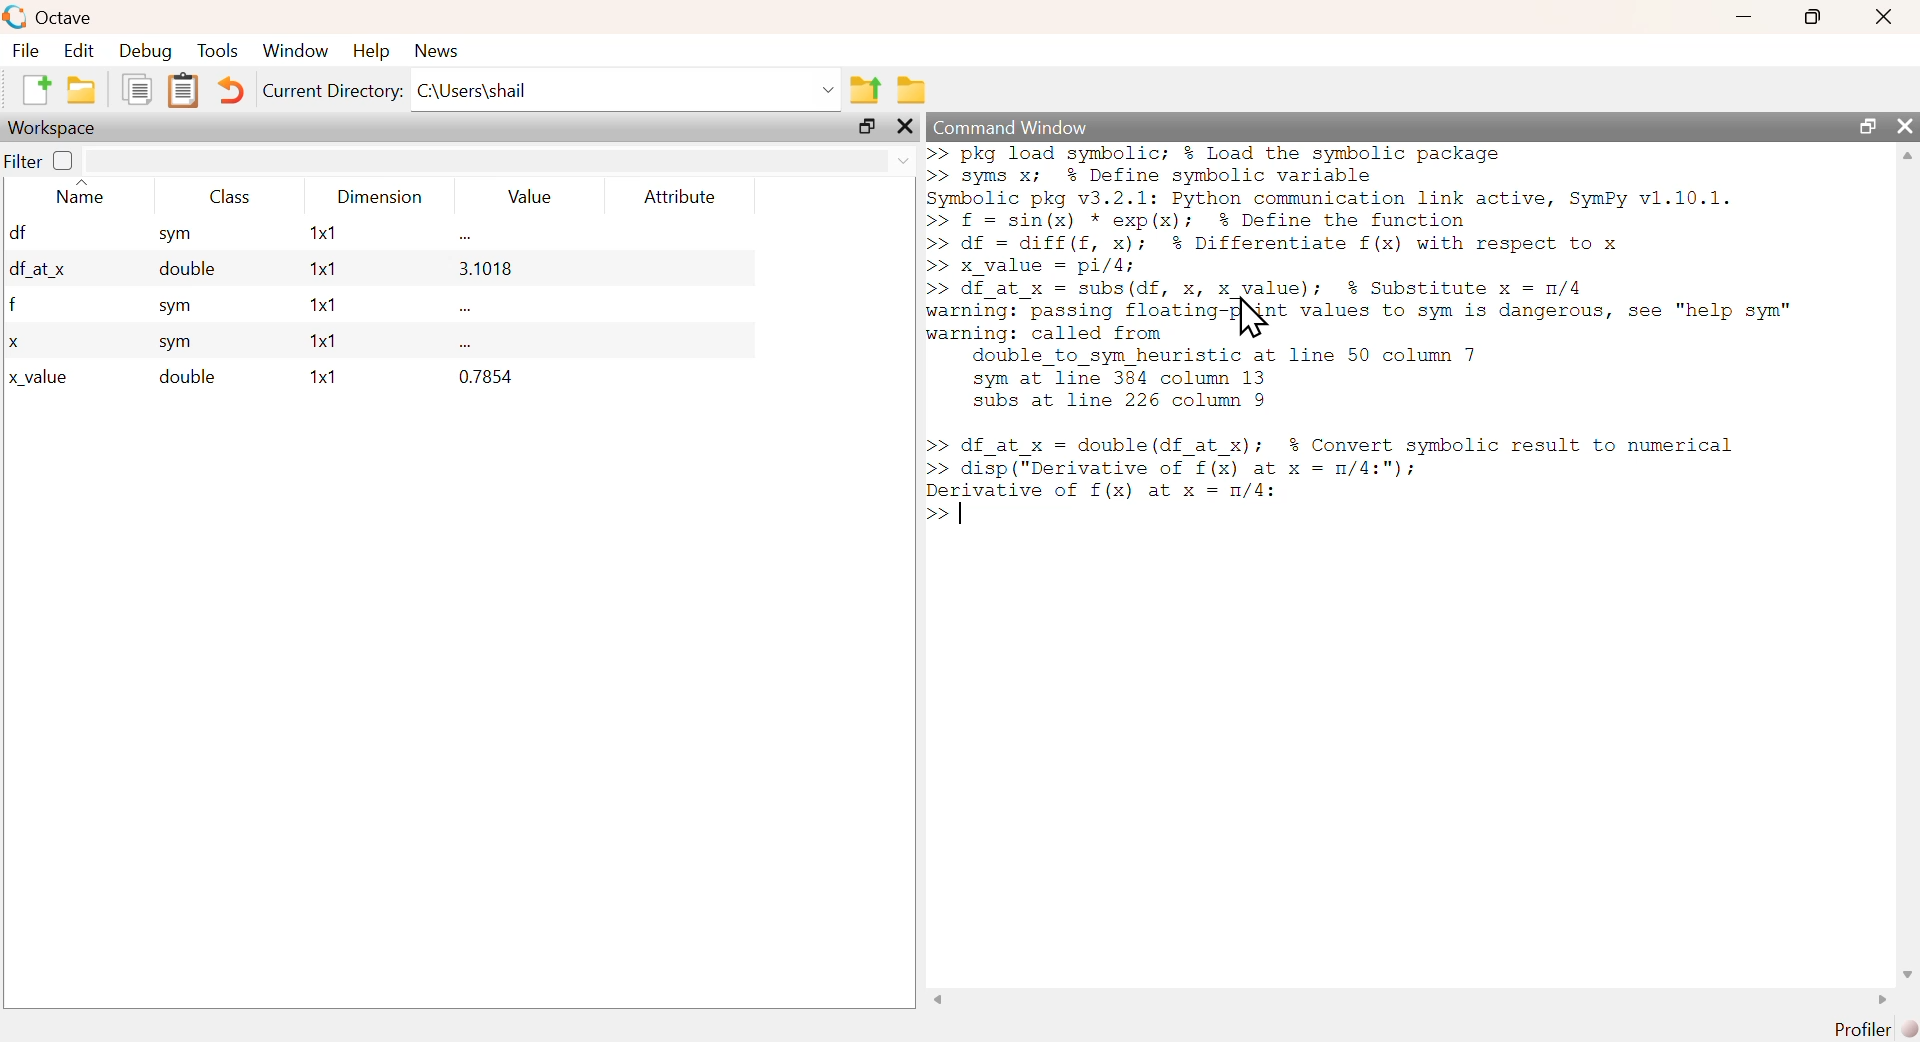  Describe the element at coordinates (1866, 124) in the screenshot. I see `maximize` at that location.